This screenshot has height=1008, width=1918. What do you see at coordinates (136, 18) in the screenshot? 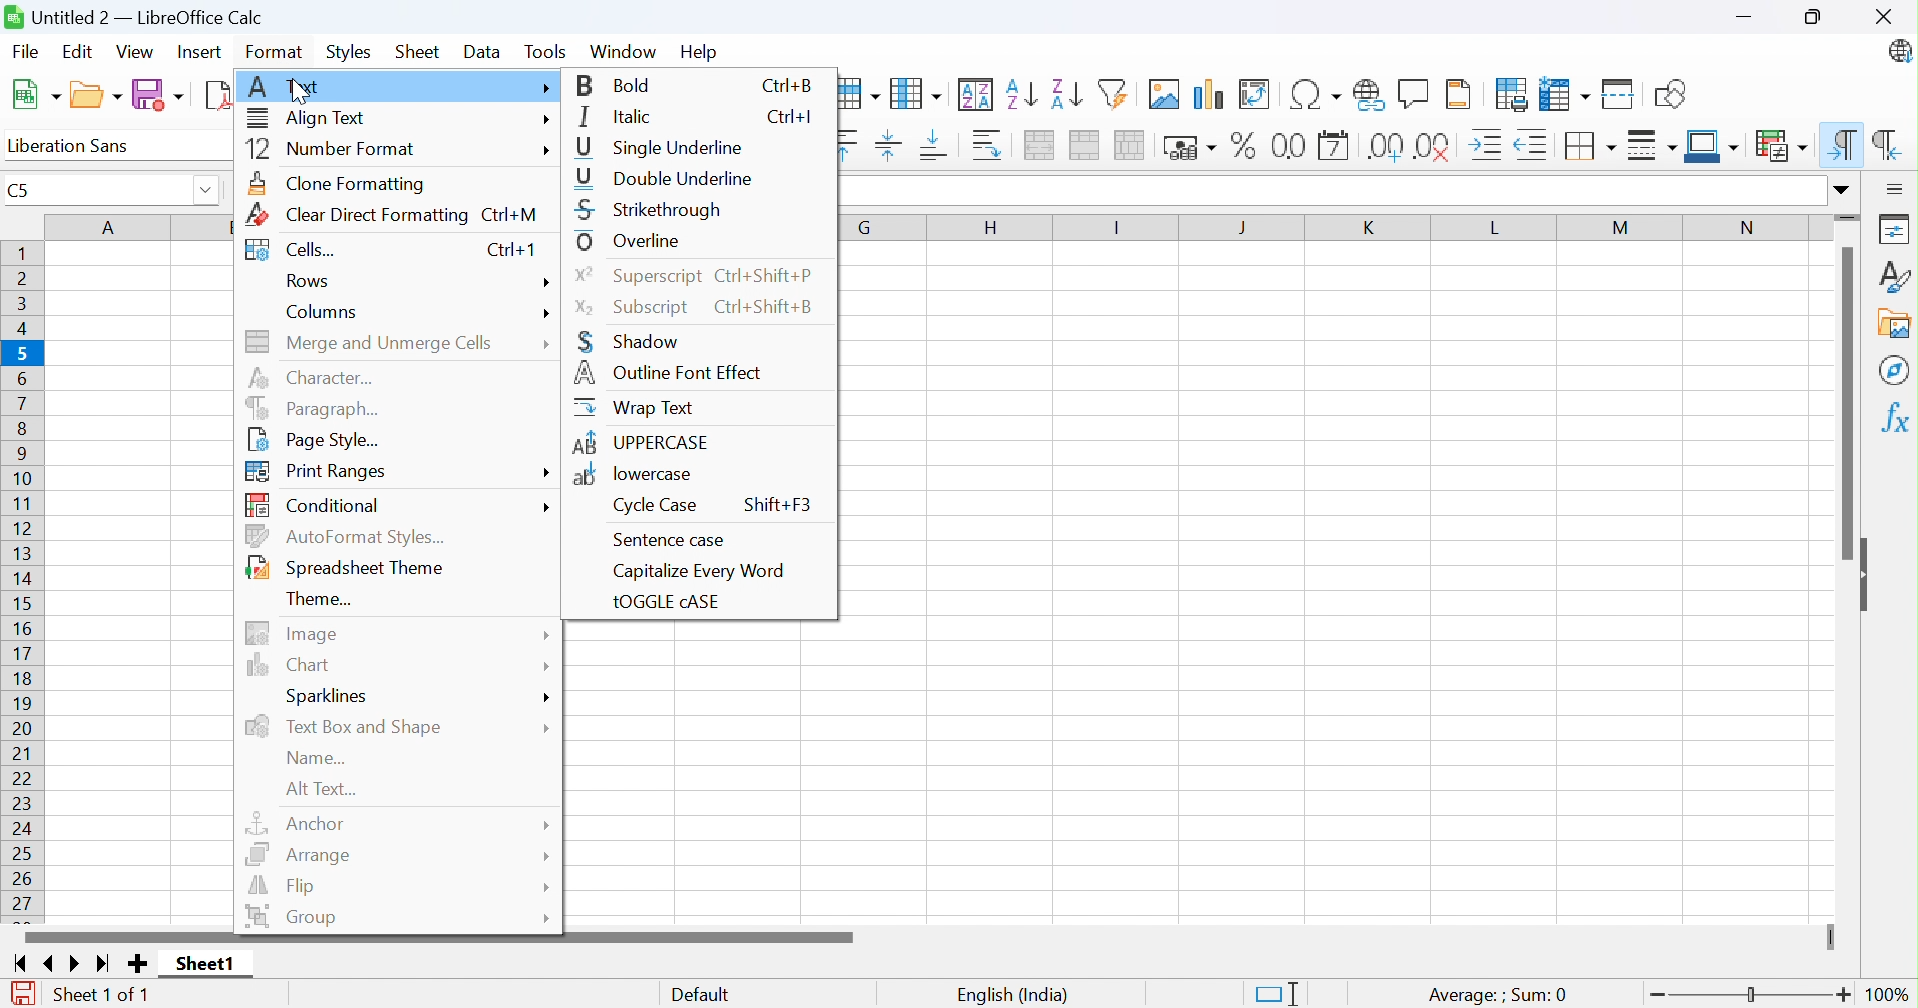
I see `Untitled 2 - LibreOffice Calc` at bounding box center [136, 18].